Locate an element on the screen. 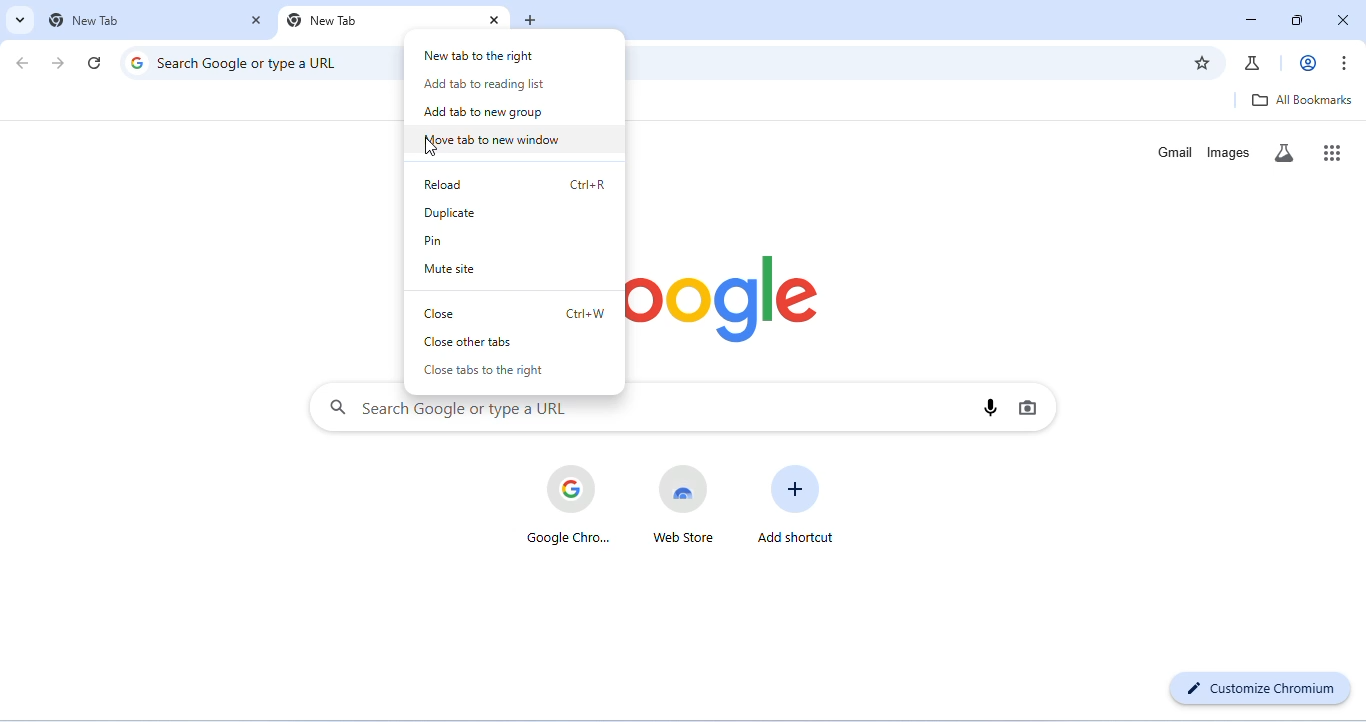 This screenshot has height=722, width=1366. new tab to right is located at coordinates (482, 55).